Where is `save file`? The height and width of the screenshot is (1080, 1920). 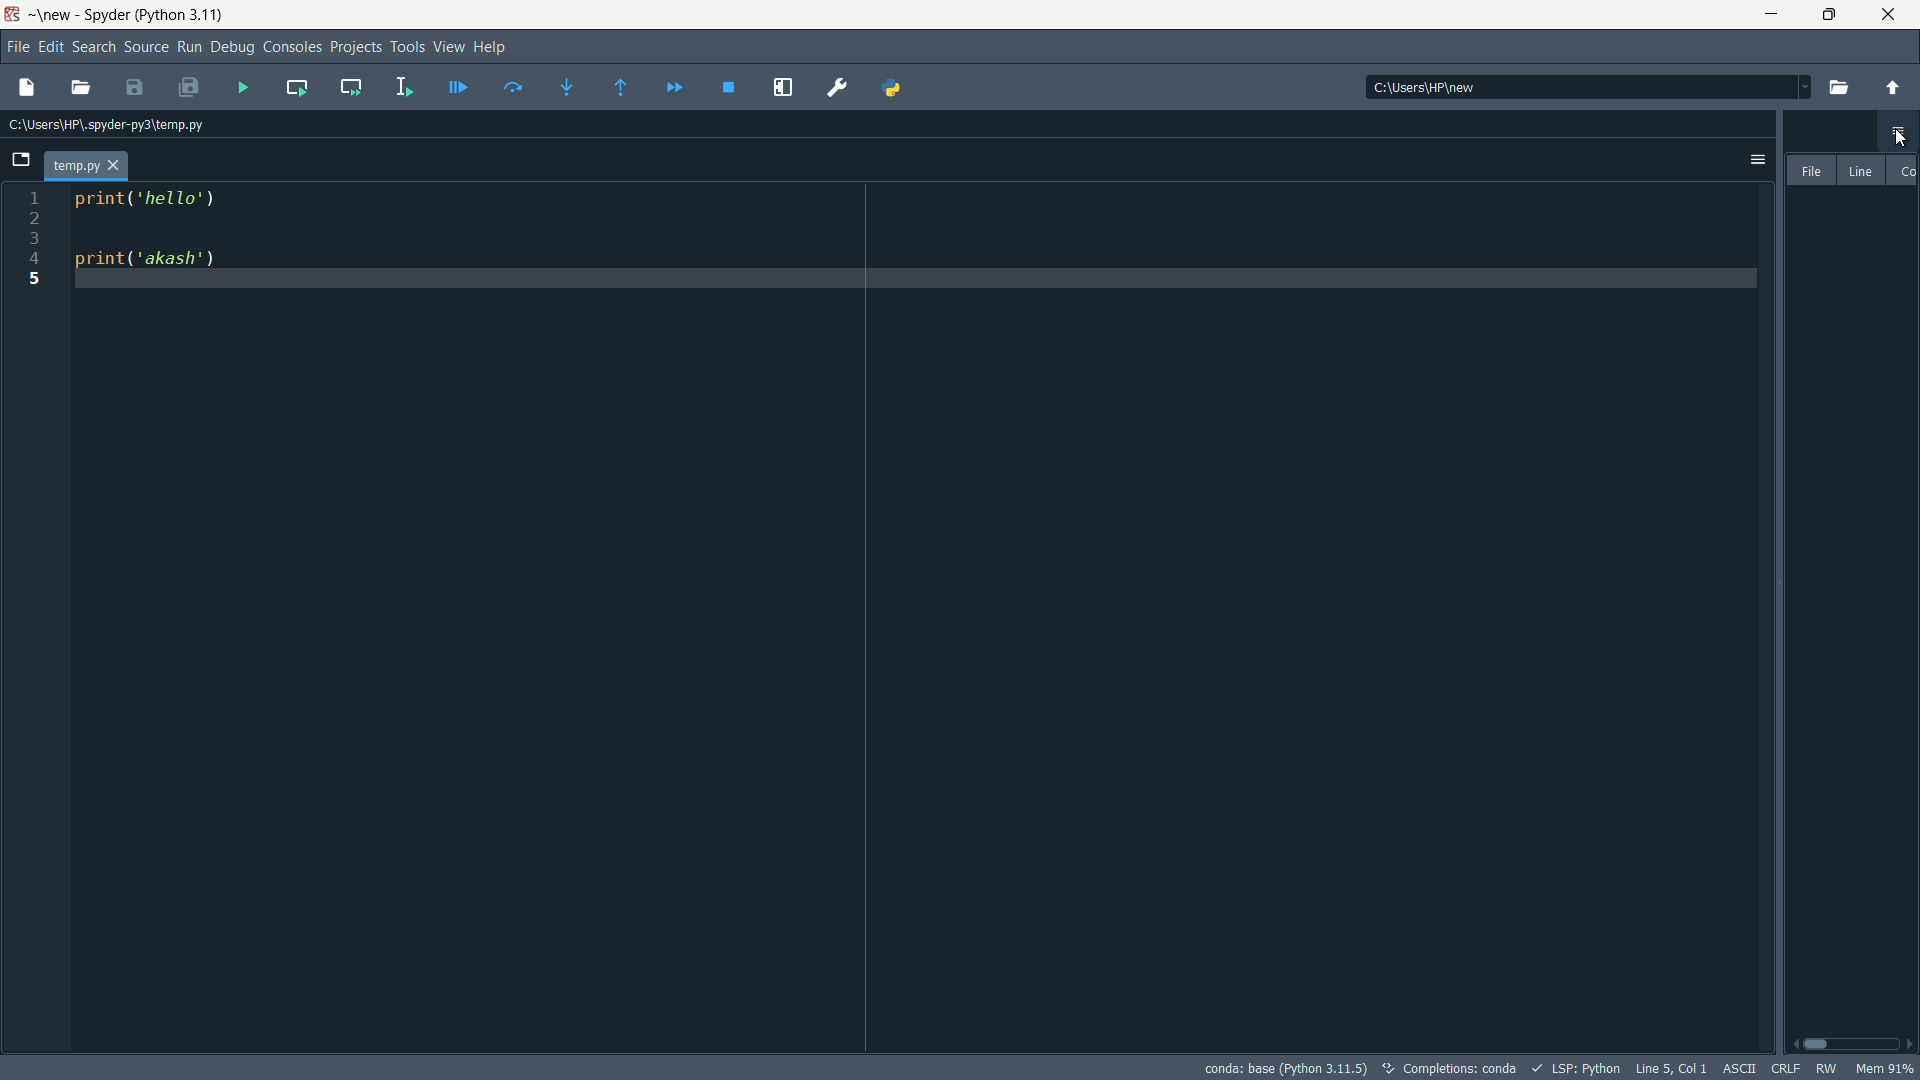 save file is located at coordinates (132, 89).